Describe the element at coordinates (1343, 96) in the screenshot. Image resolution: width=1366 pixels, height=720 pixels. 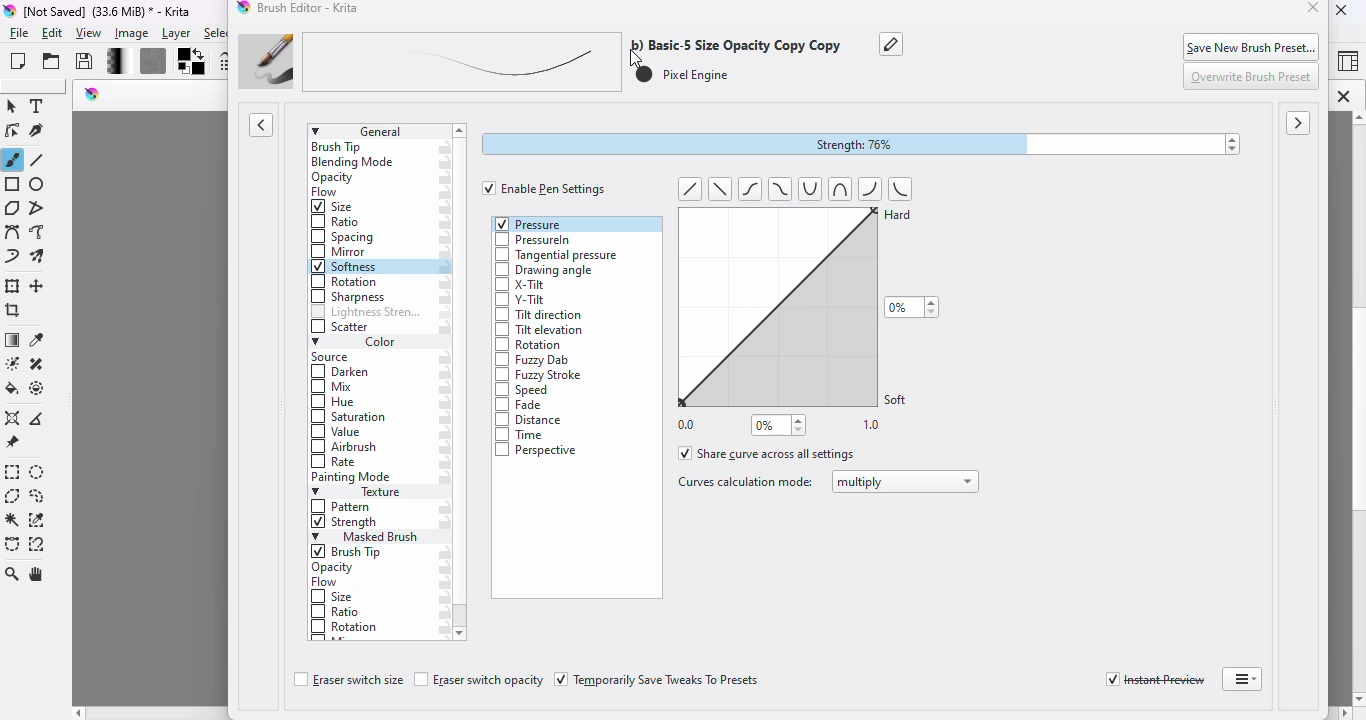
I see `close tab` at that location.